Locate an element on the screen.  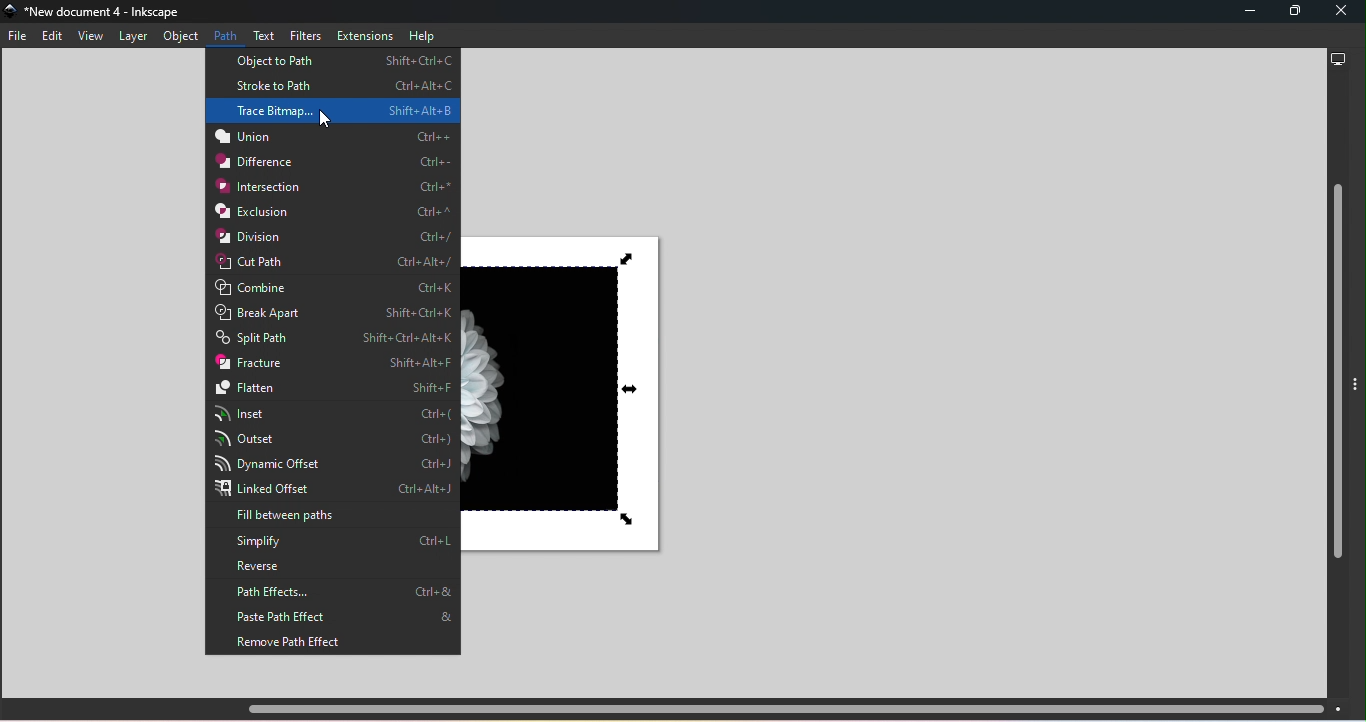
Filters is located at coordinates (304, 35).